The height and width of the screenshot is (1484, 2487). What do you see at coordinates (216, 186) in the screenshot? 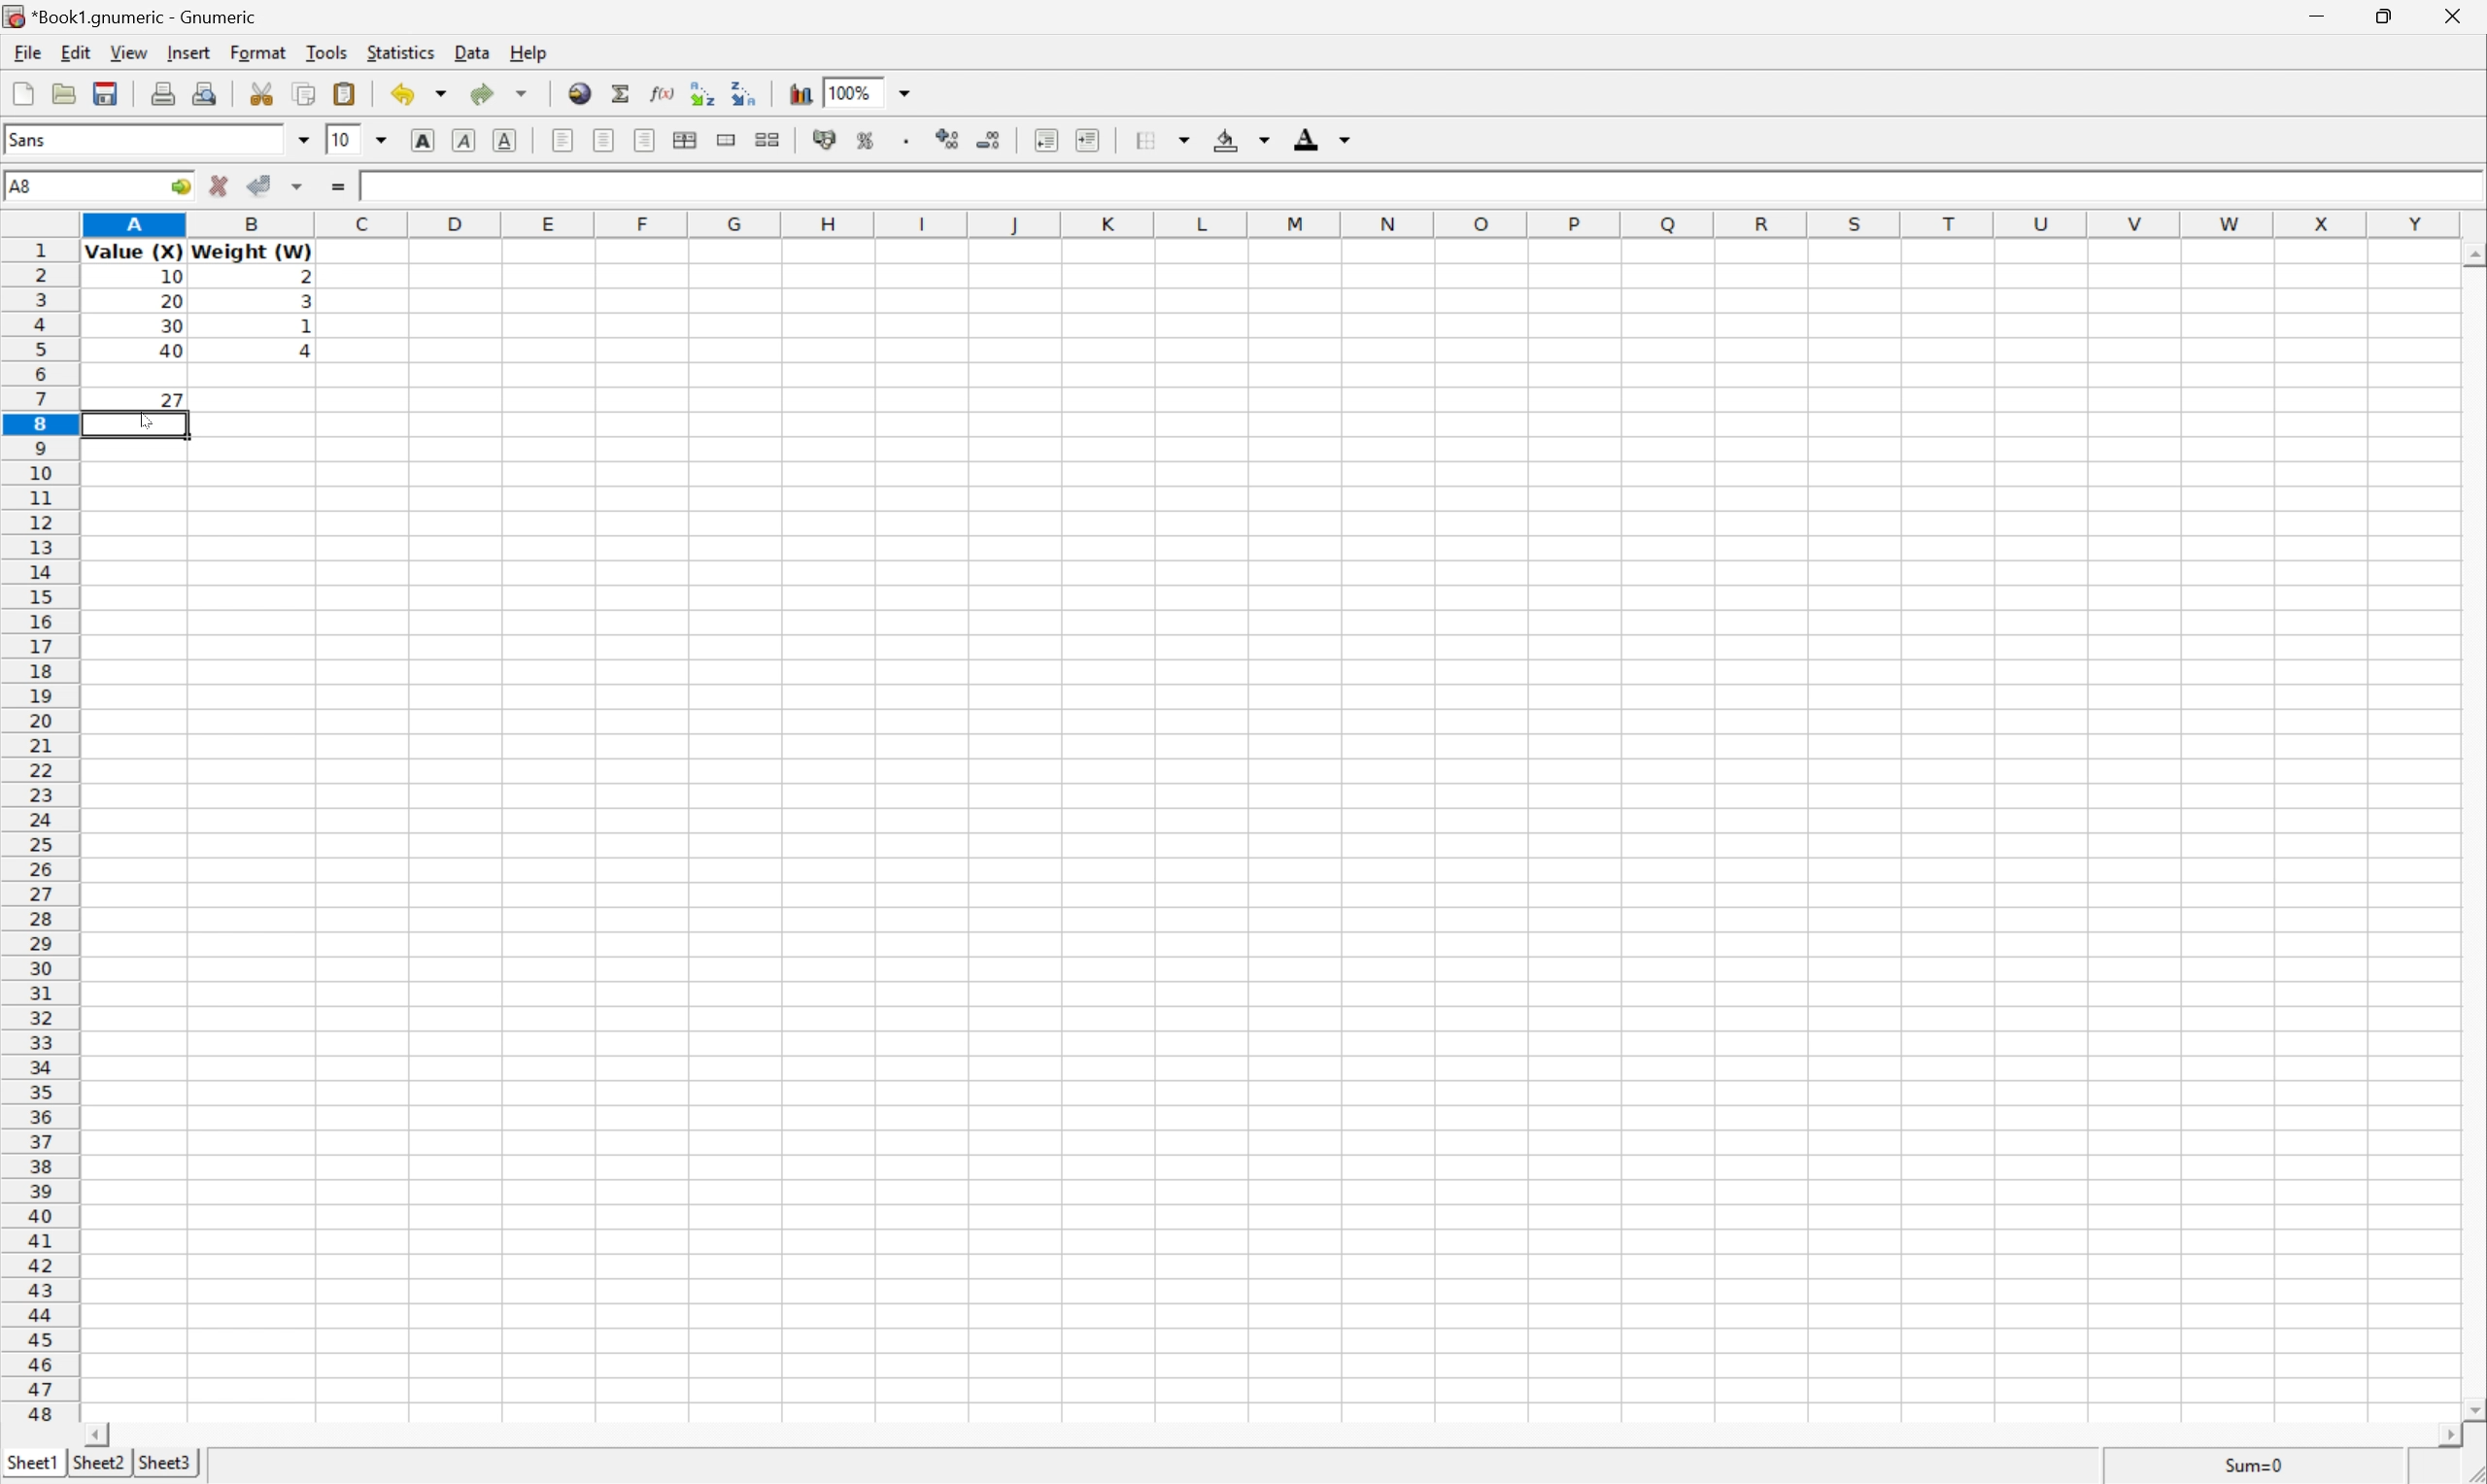
I see `Cancel changes` at bounding box center [216, 186].